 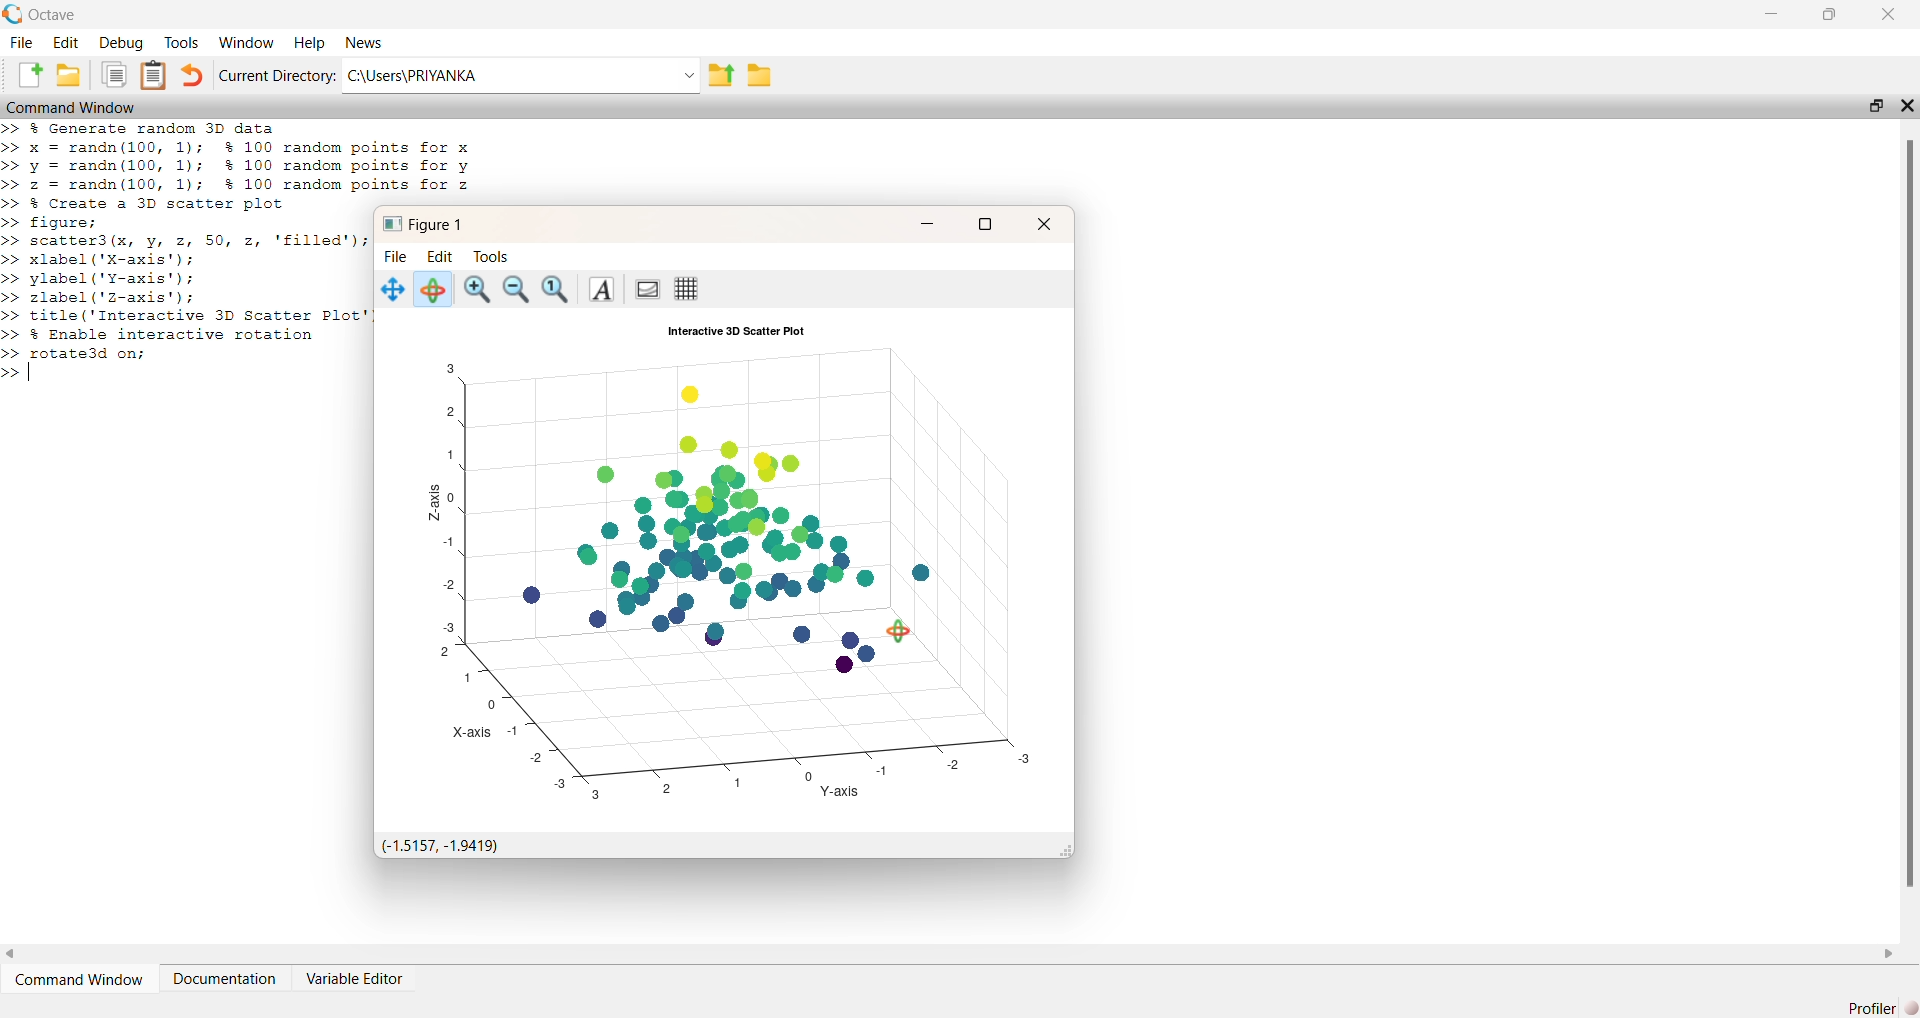 I want to click on Documentation, so click(x=224, y=979).